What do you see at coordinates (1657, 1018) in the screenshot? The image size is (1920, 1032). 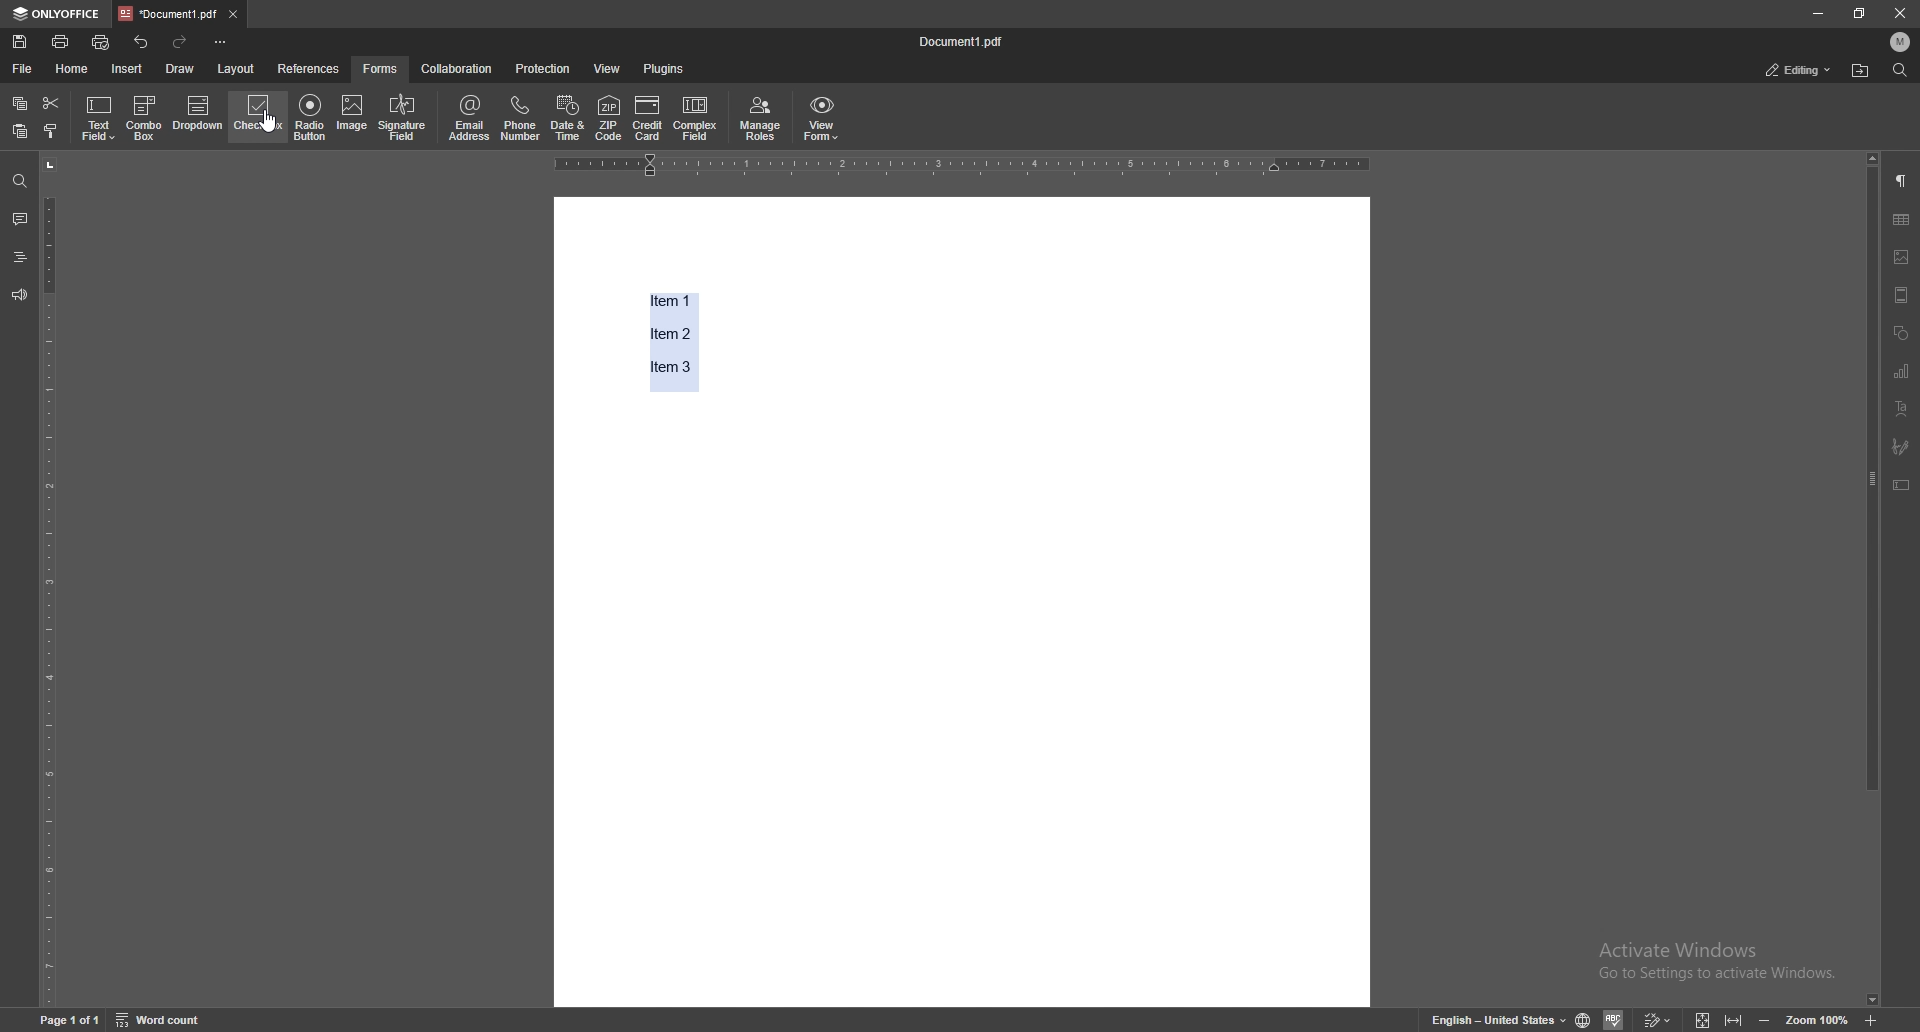 I see `track changes` at bounding box center [1657, 1018].